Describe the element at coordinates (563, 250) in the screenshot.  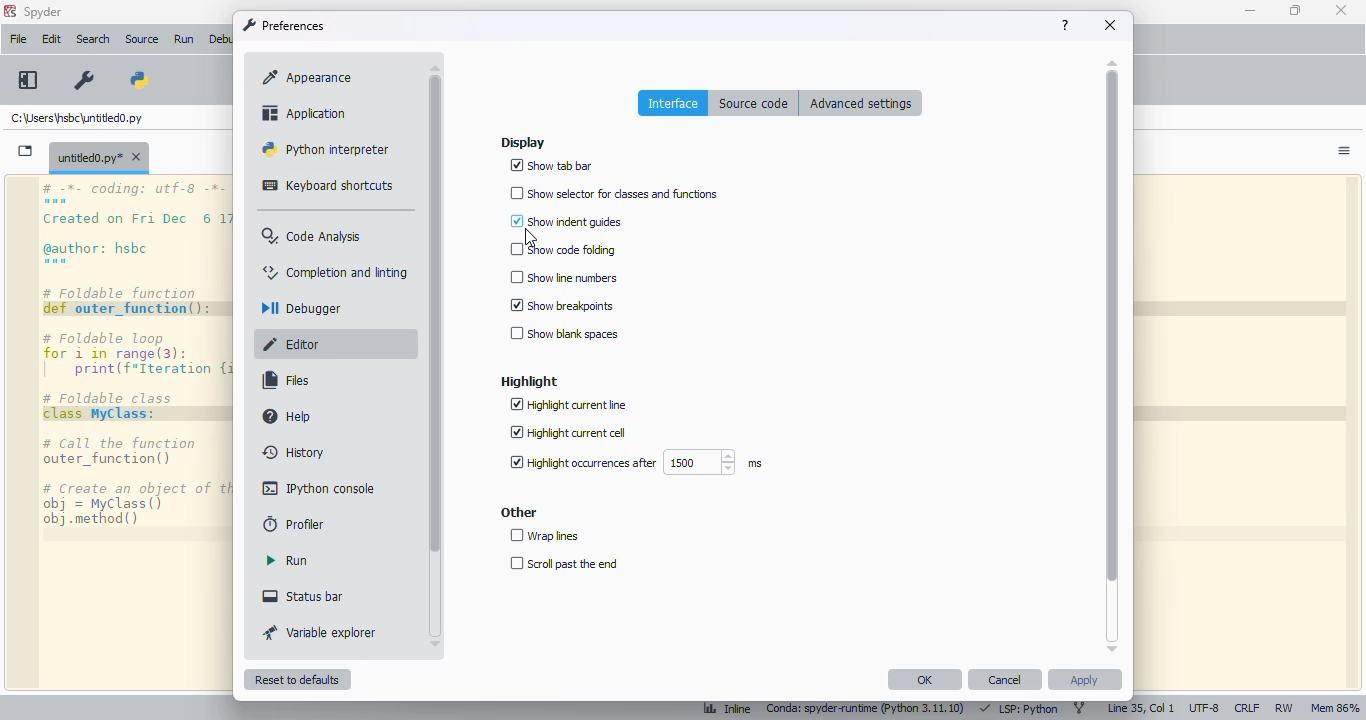
I see `show code folding` at that location.